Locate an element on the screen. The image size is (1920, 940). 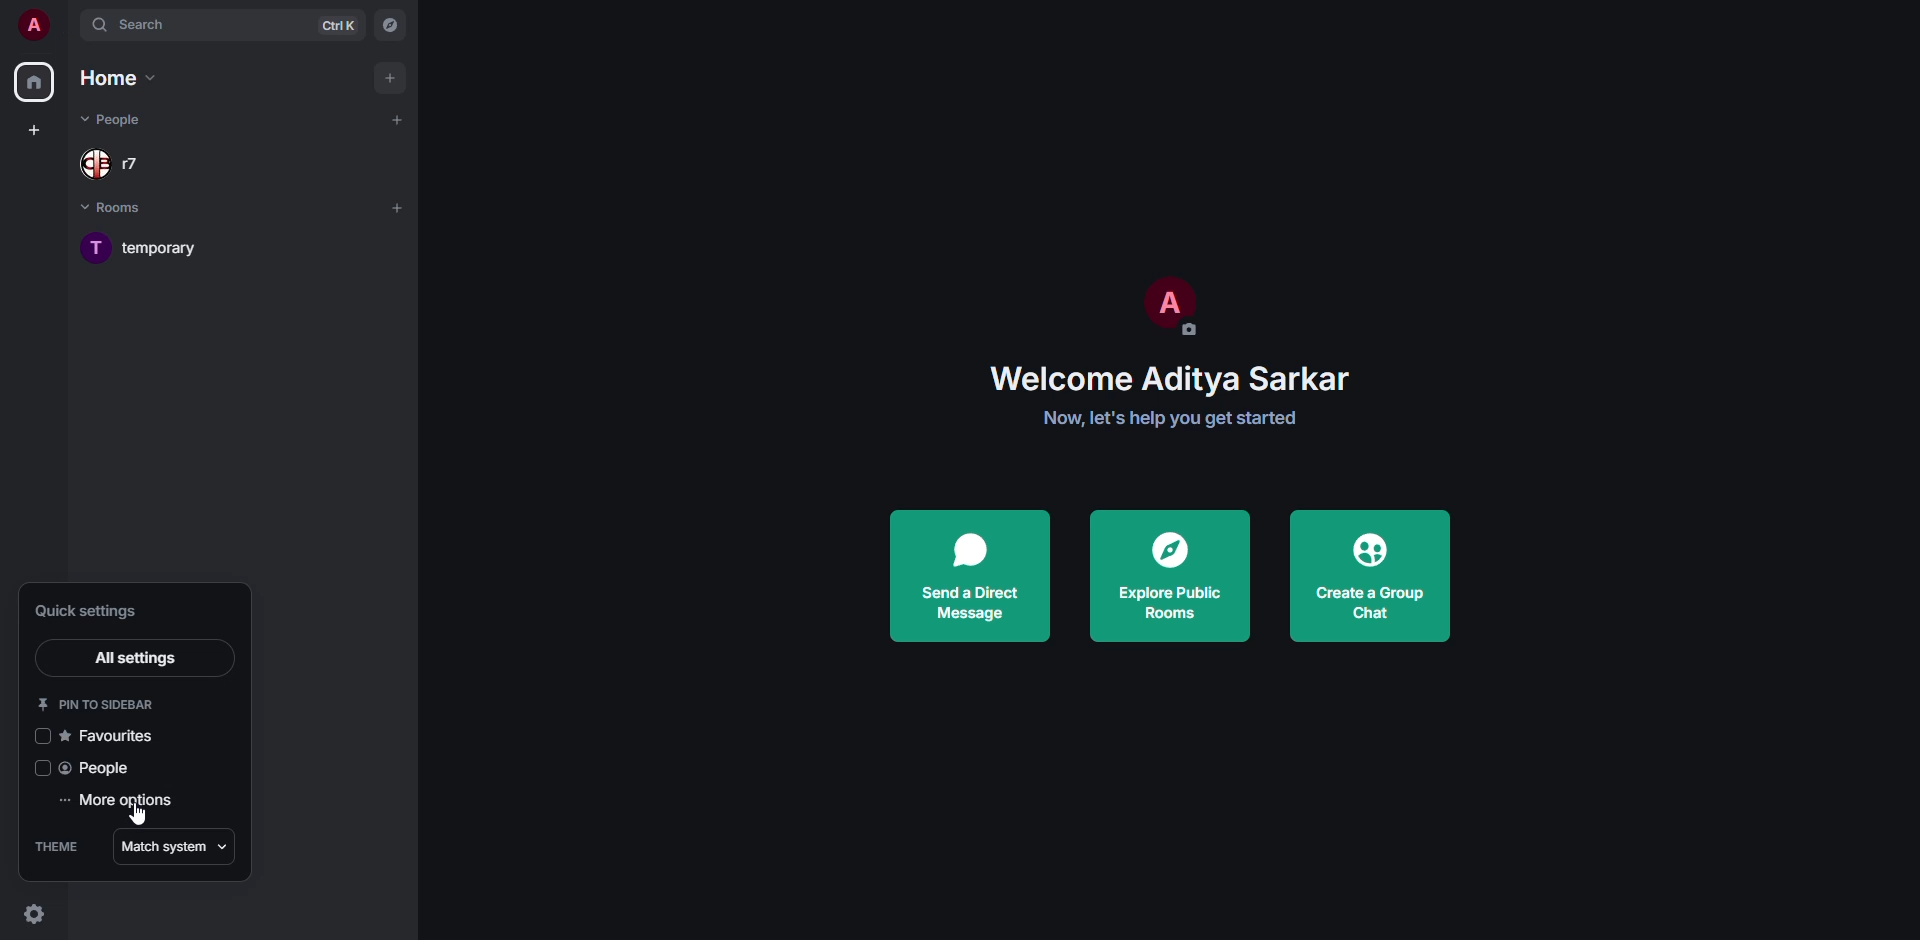
explore public rooms is located at coordinates (1167, 573).